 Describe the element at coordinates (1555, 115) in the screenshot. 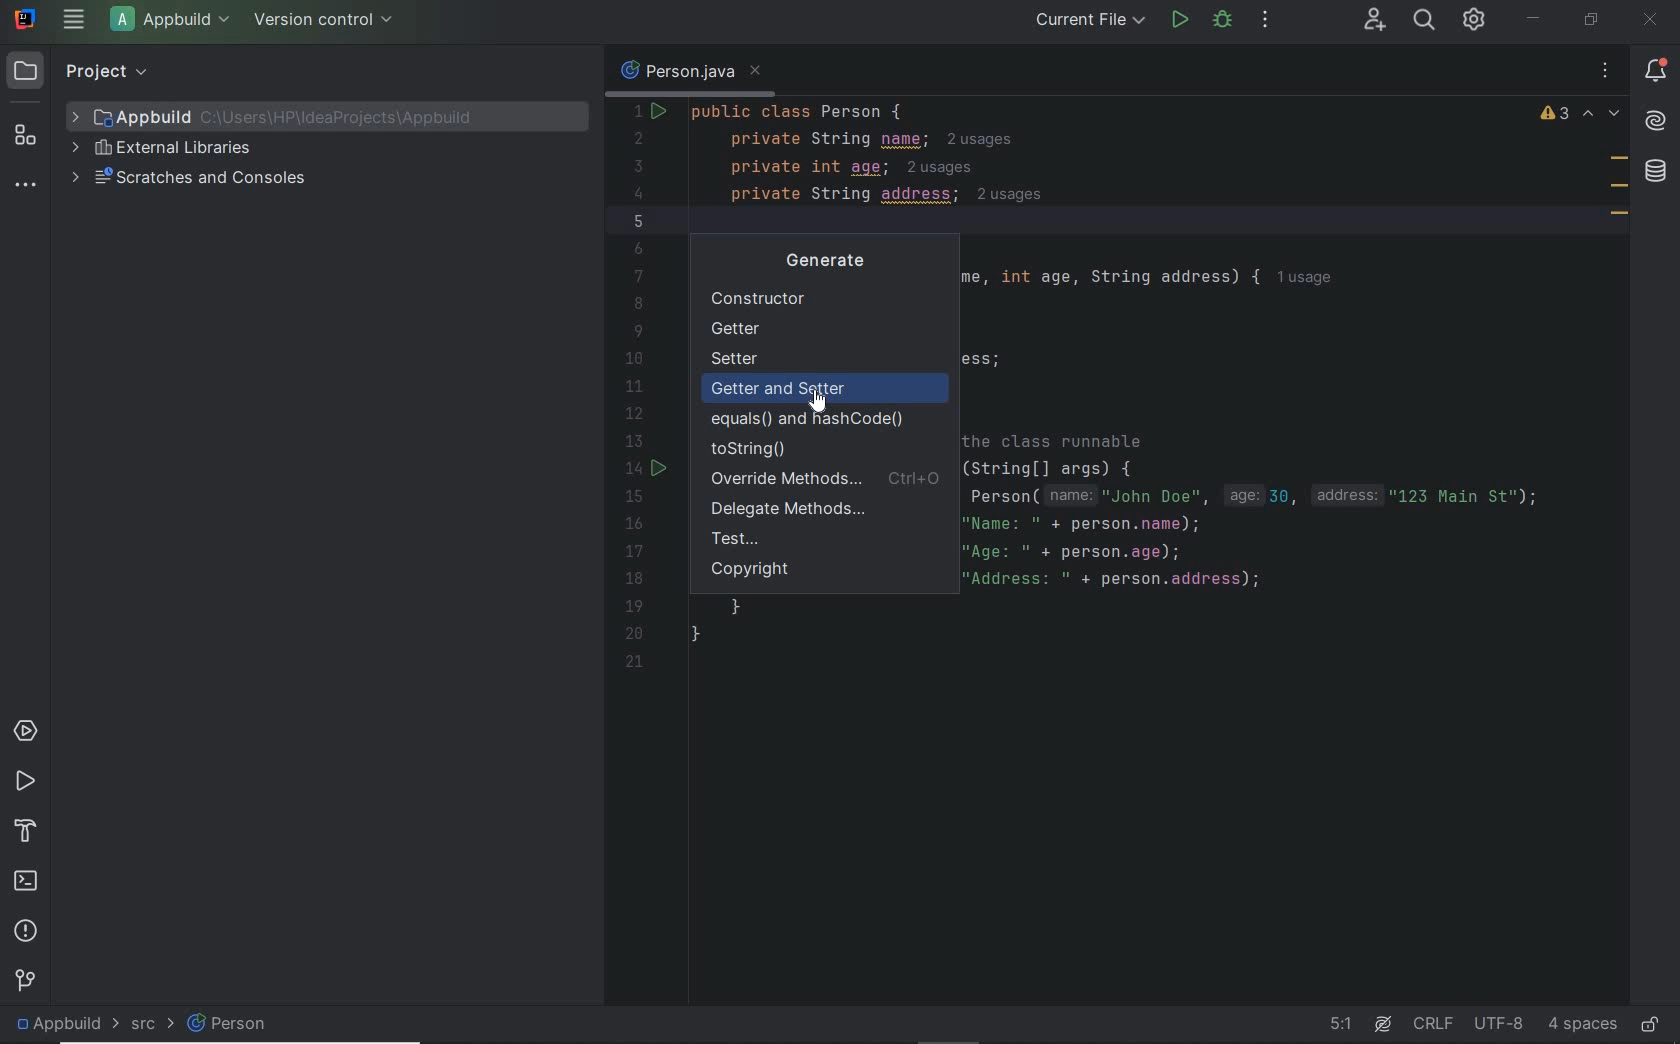

I see `warnings` at that location.